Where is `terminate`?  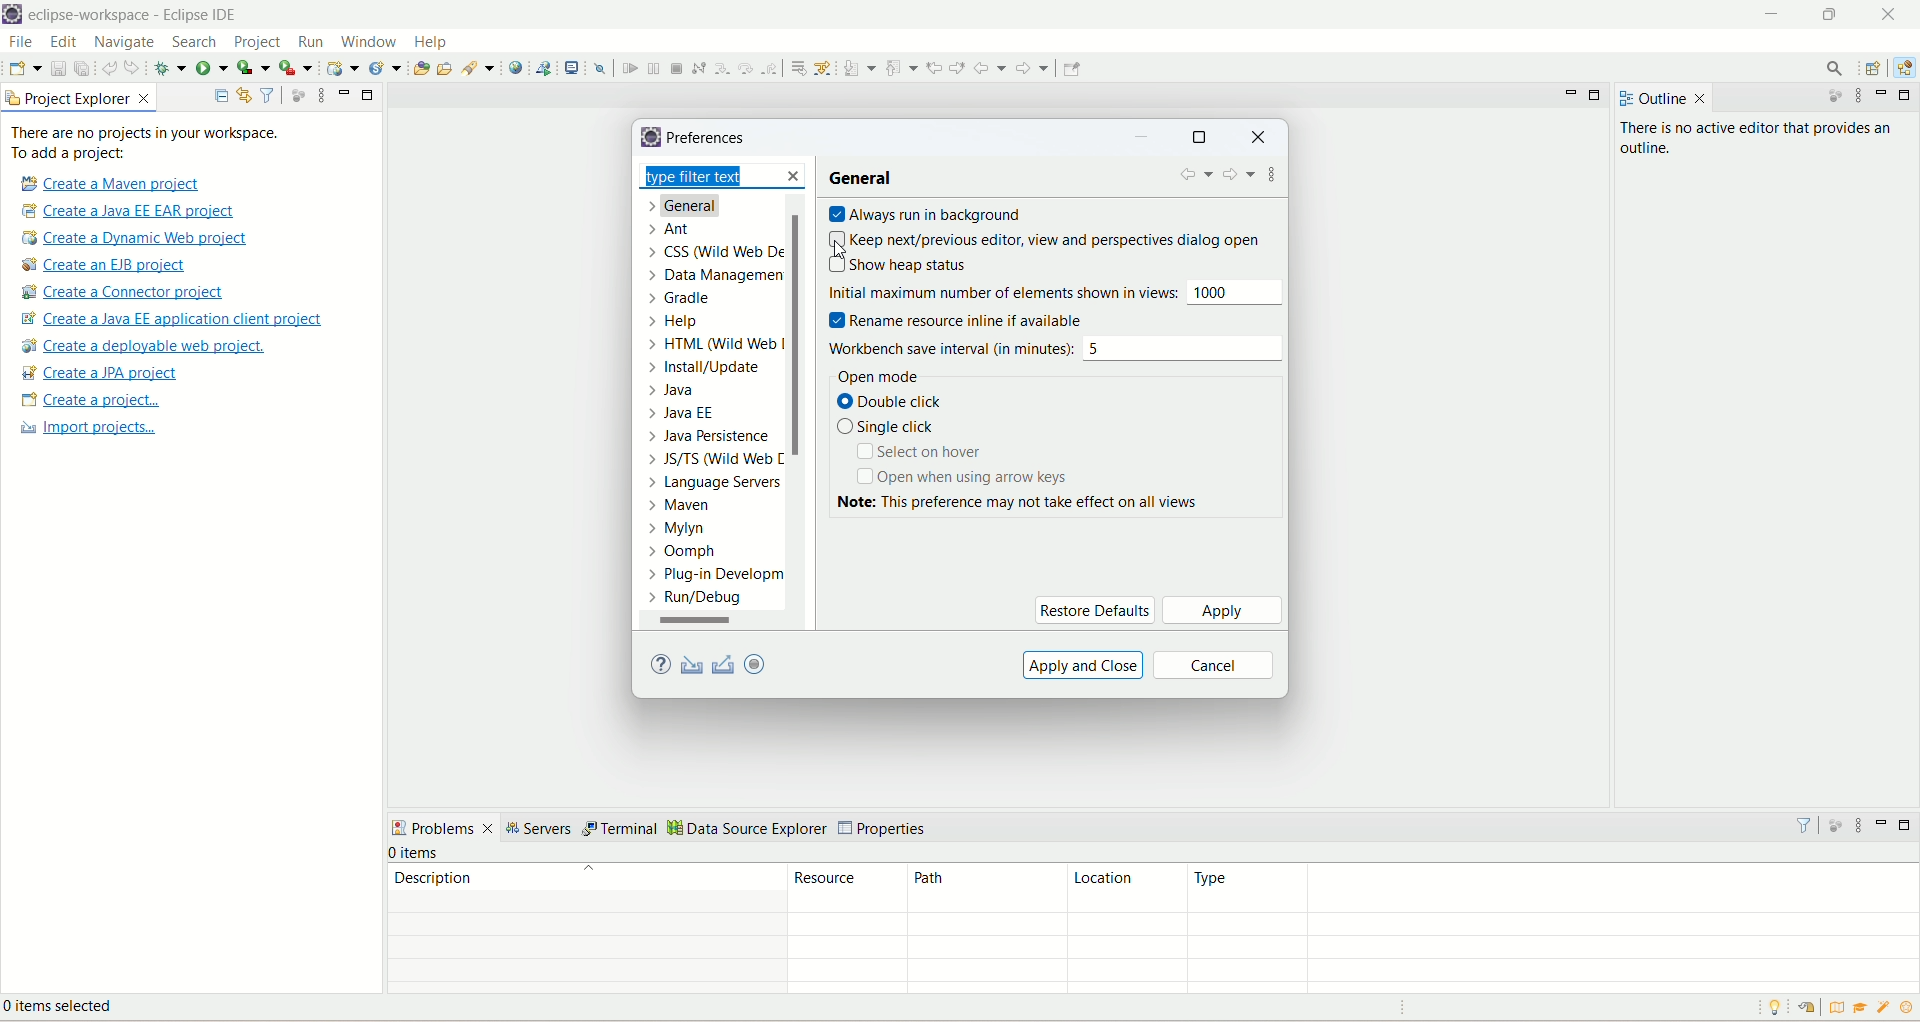
terminate is located at coordinates (679, 68).